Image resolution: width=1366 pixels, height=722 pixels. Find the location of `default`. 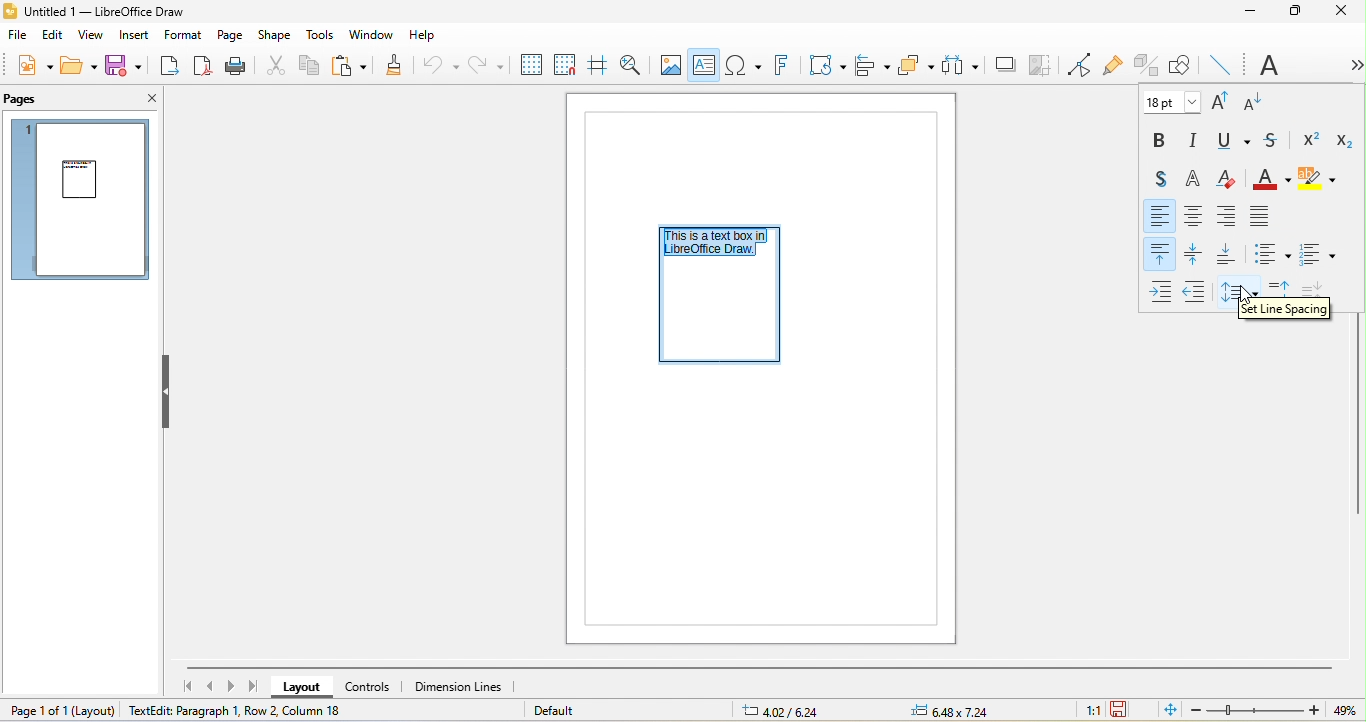

default is located at coordinates (564, 711).